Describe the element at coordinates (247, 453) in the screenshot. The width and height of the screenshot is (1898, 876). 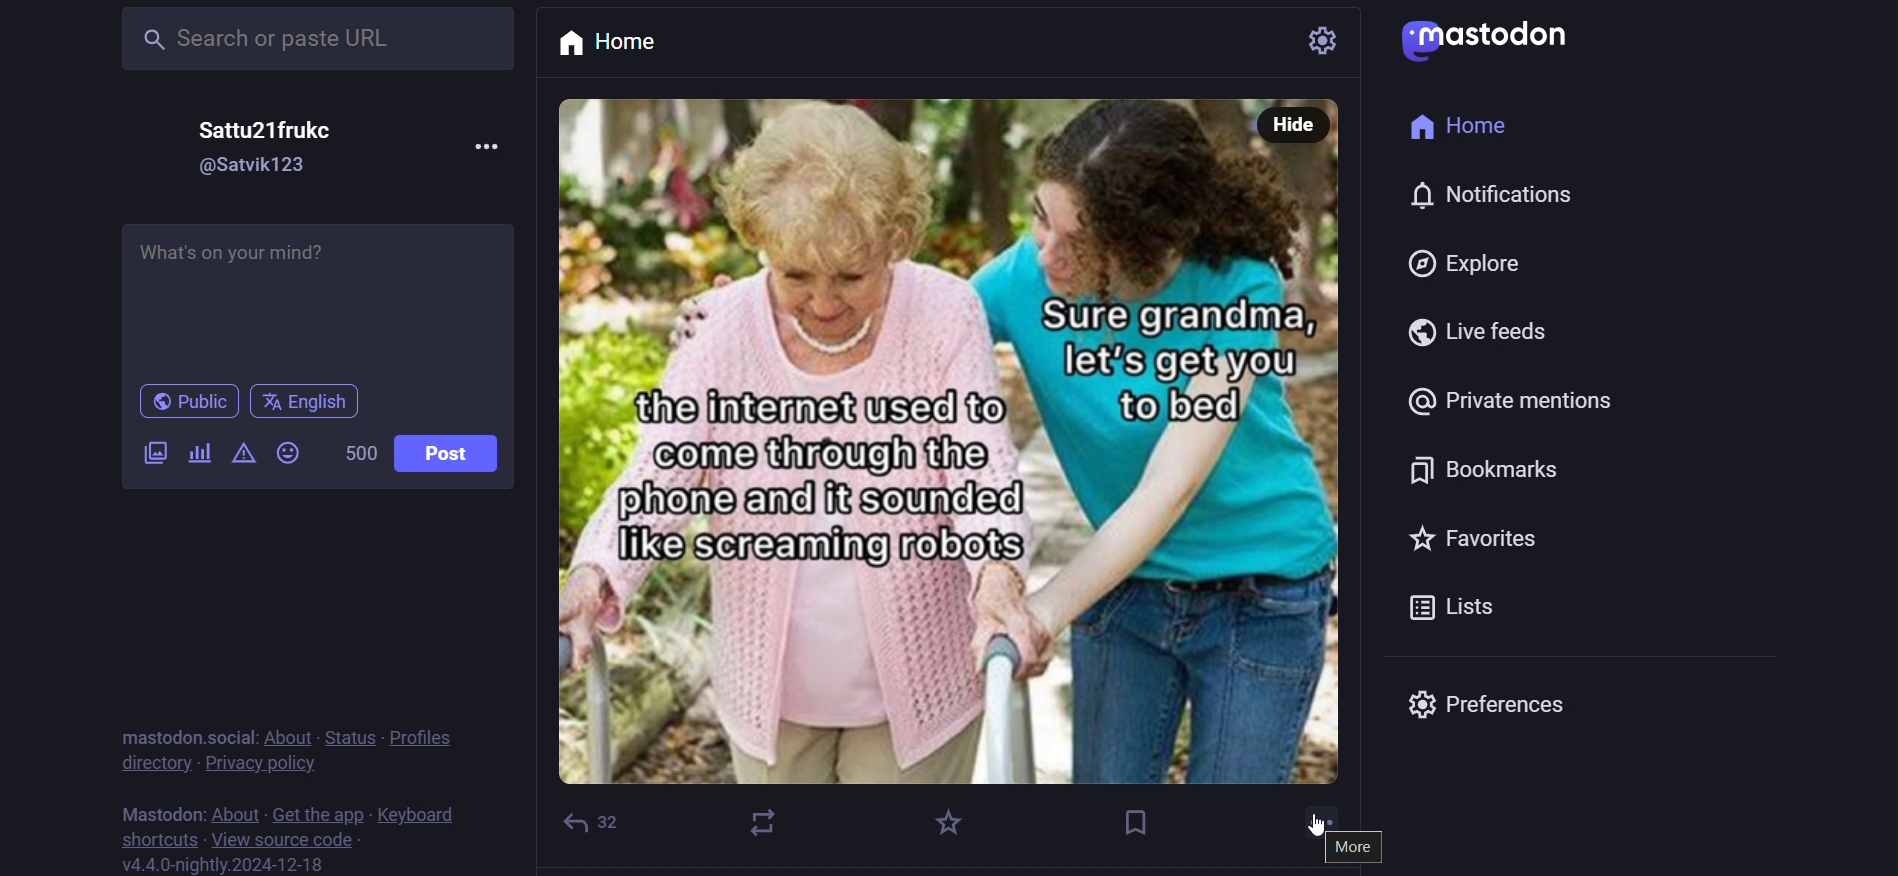
I see `content warning` at that location.